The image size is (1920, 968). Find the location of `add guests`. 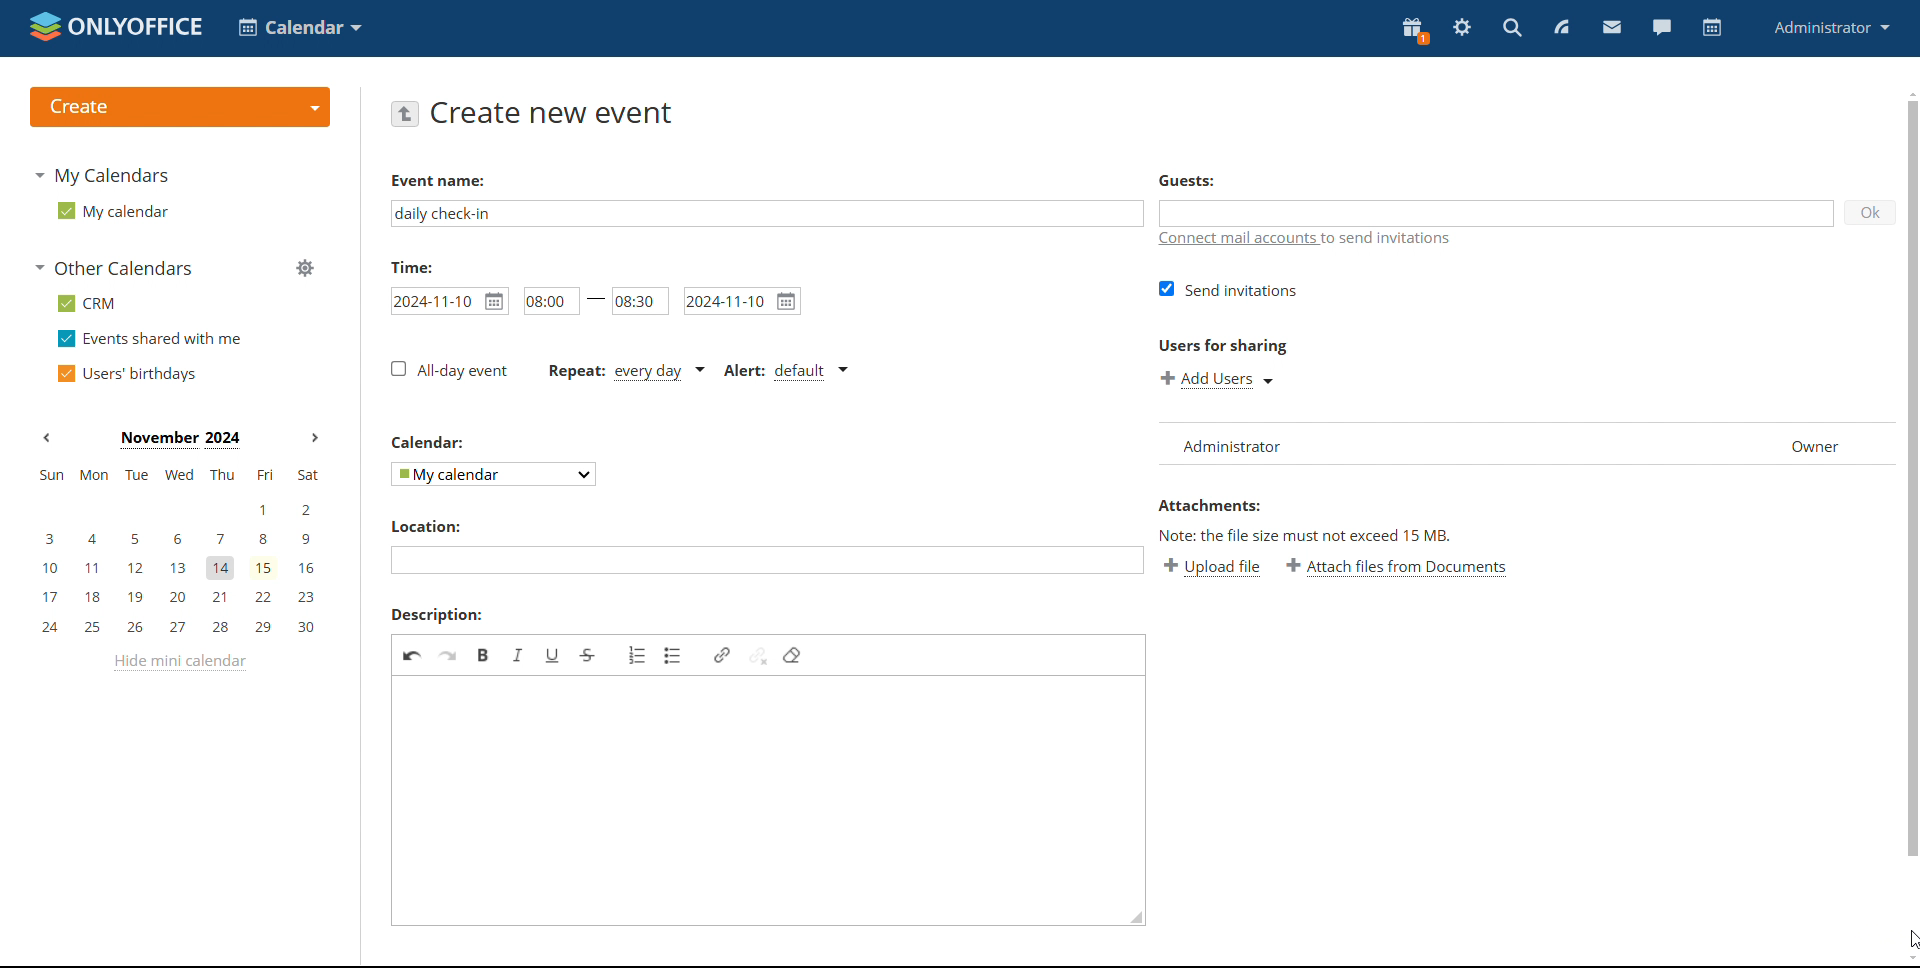

add guests is located at coordinates (1497, 213).